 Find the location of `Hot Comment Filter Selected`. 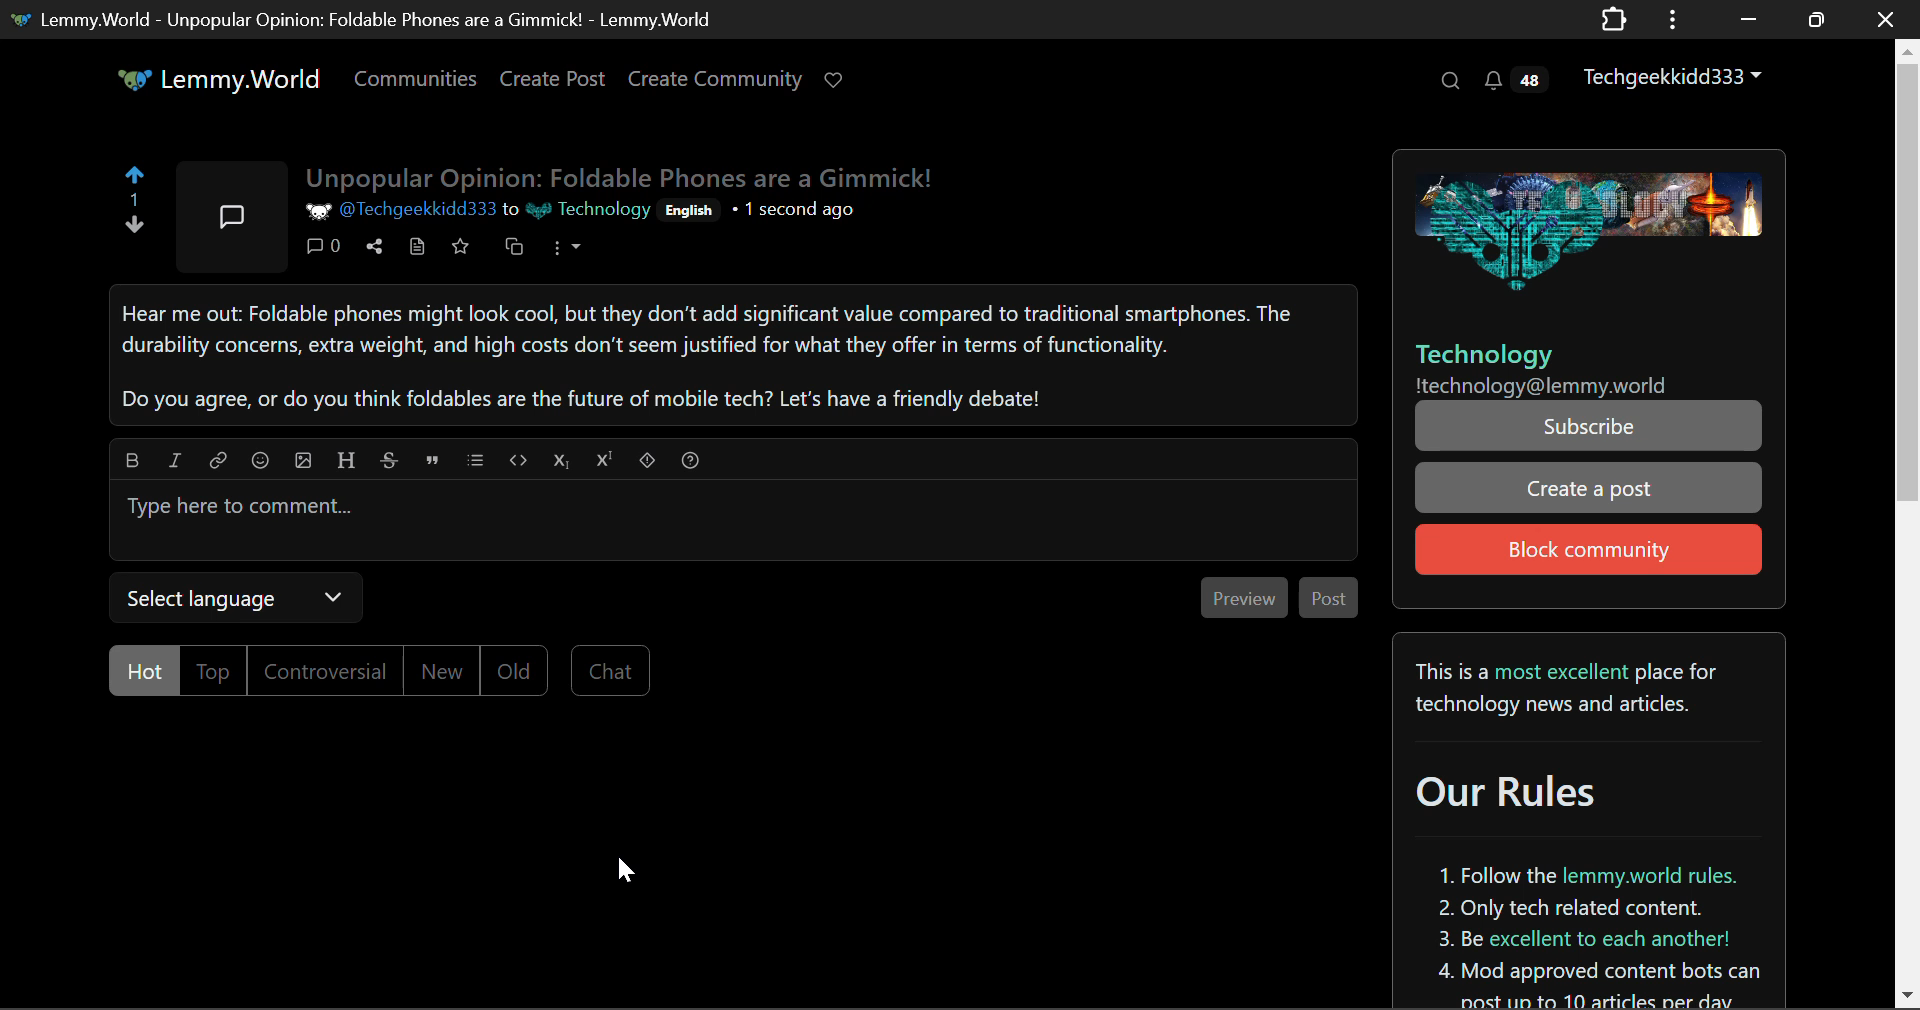

Hot Comment Filter Selected is located at coordinates (140, 672).